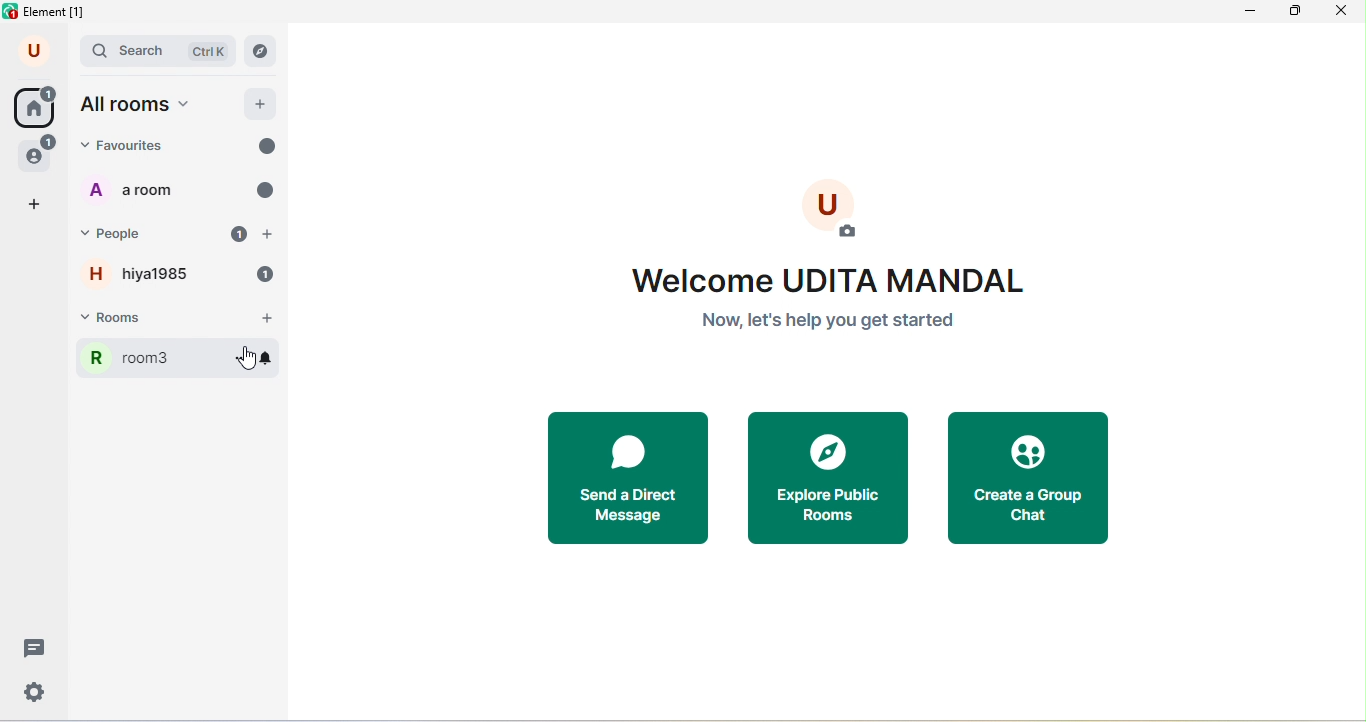 This screenshot has height=722, width=1366. I want to click on favorites, so click(150, 145).